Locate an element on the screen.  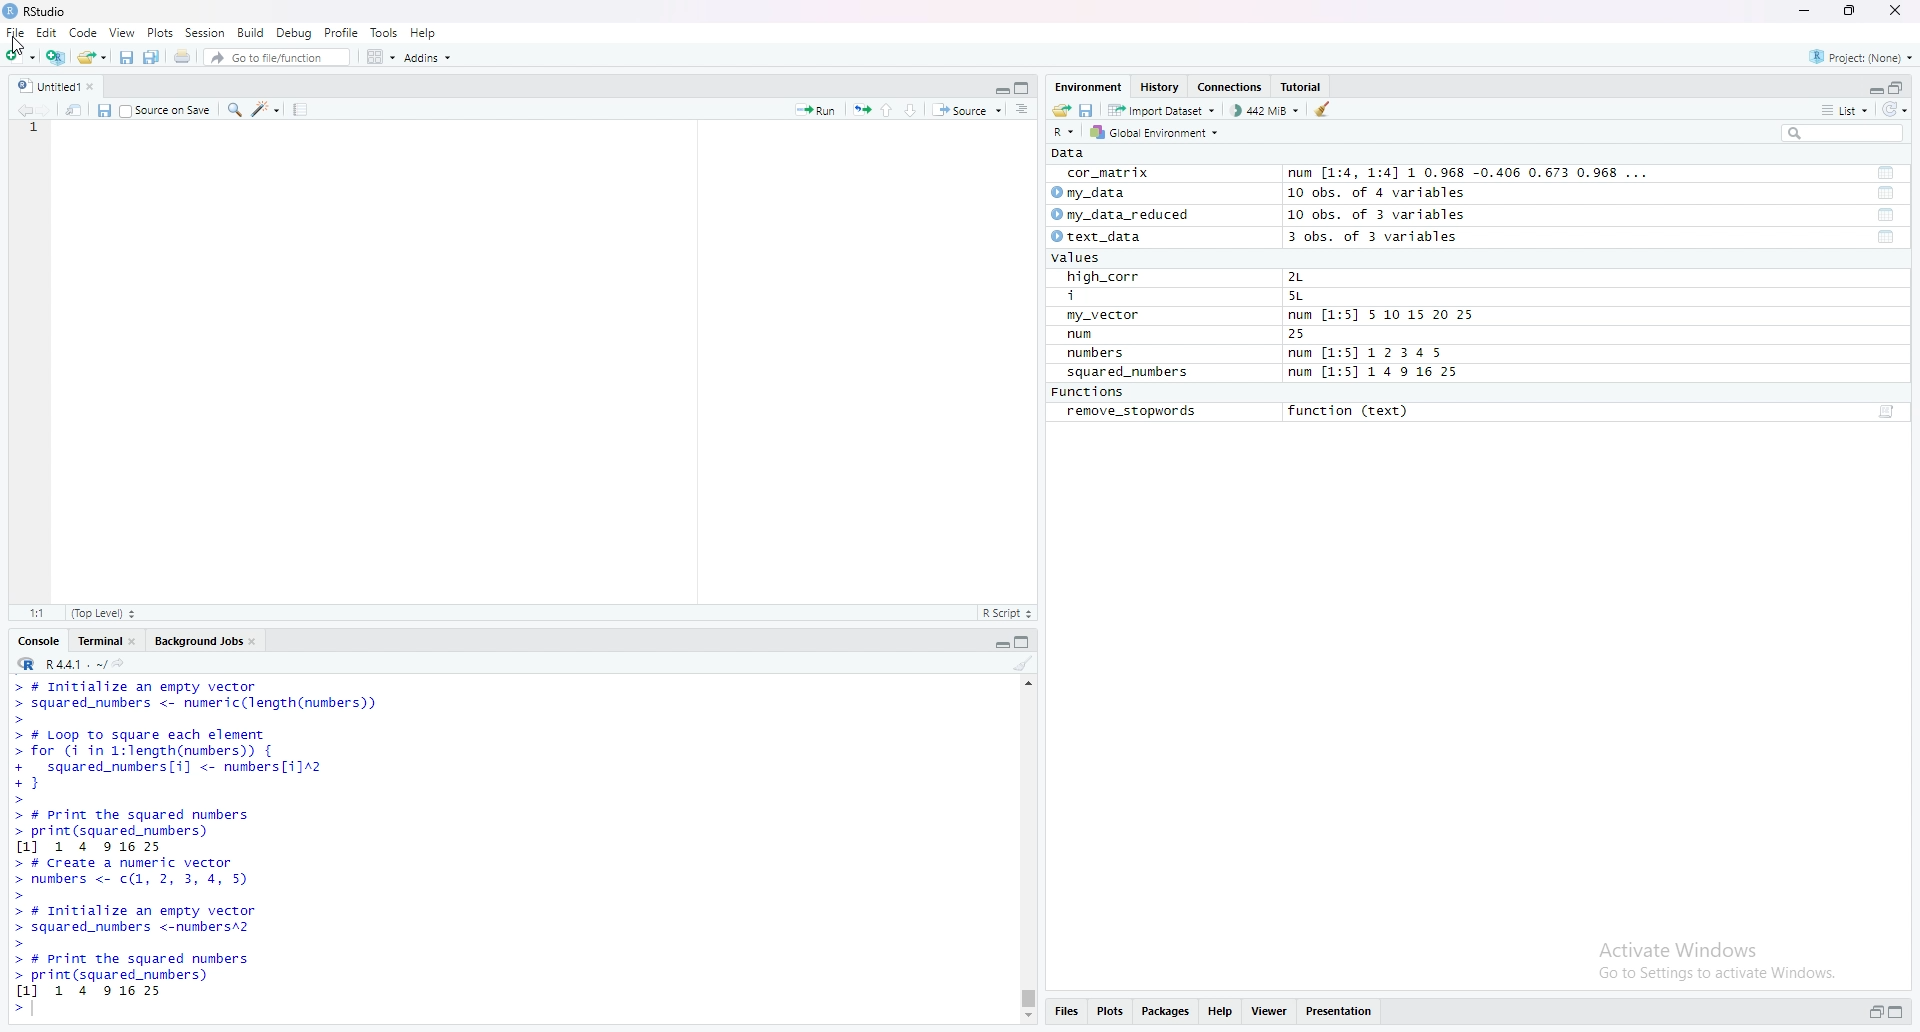
442 MiB is located at coordinates (1269, 111).